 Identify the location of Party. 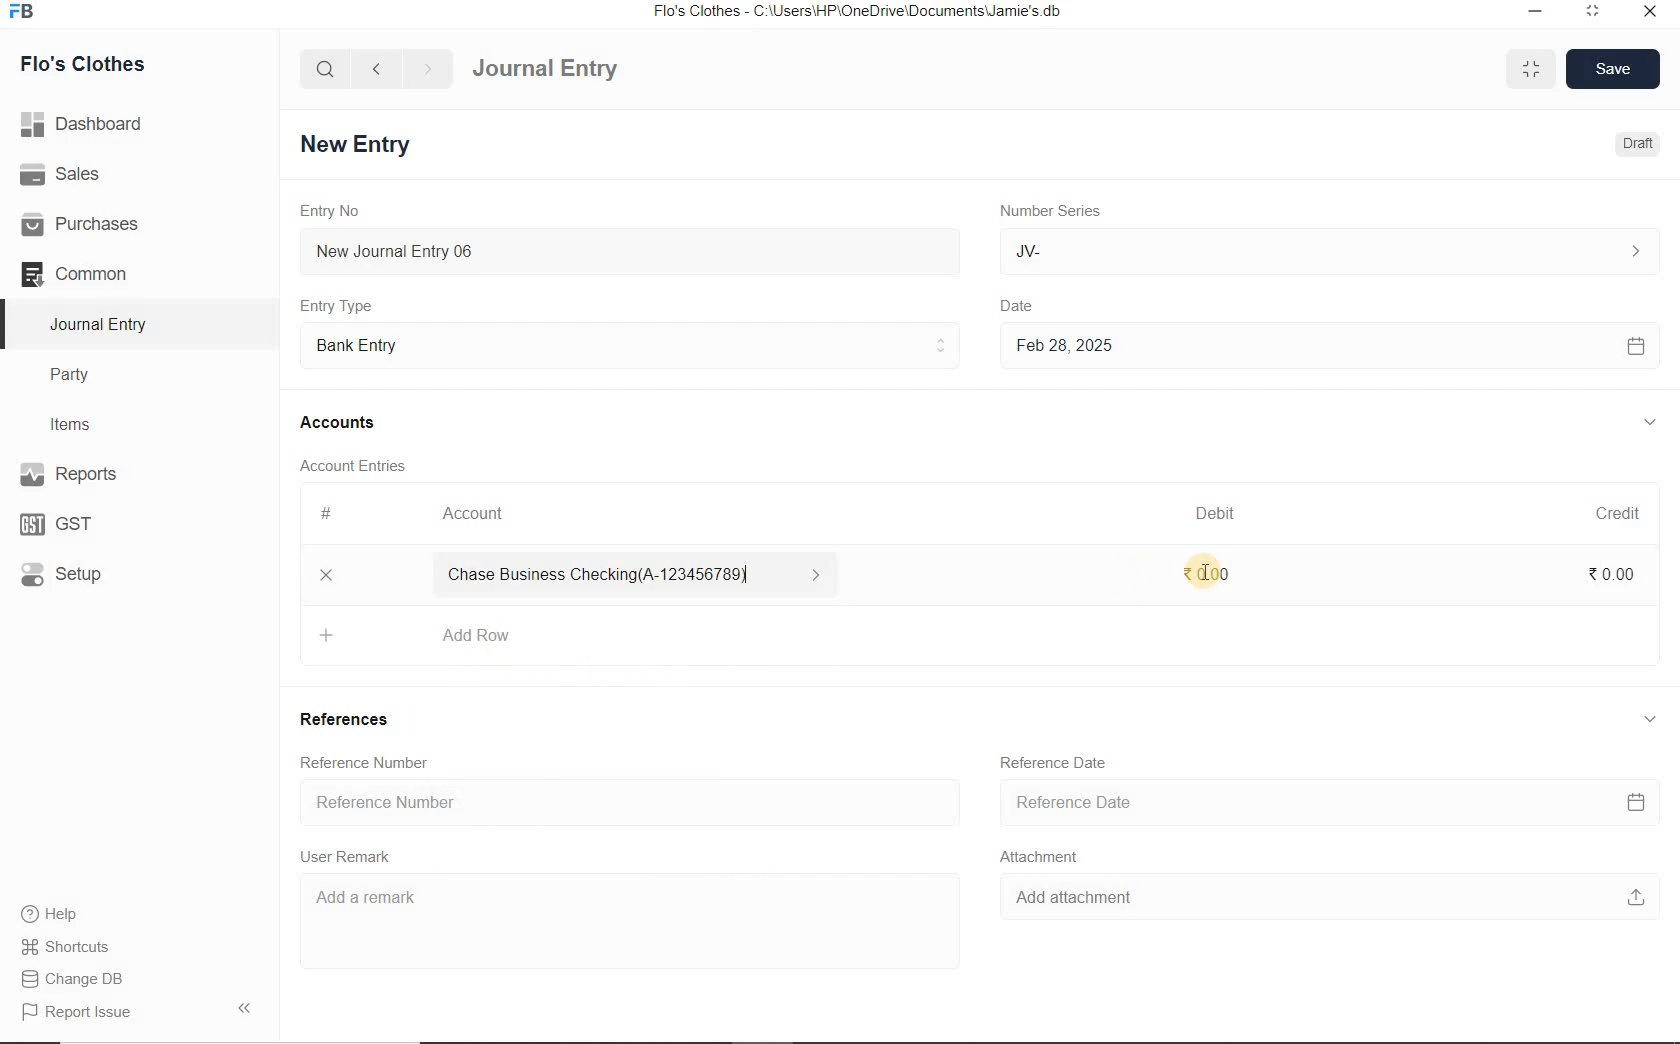
(84, 375).